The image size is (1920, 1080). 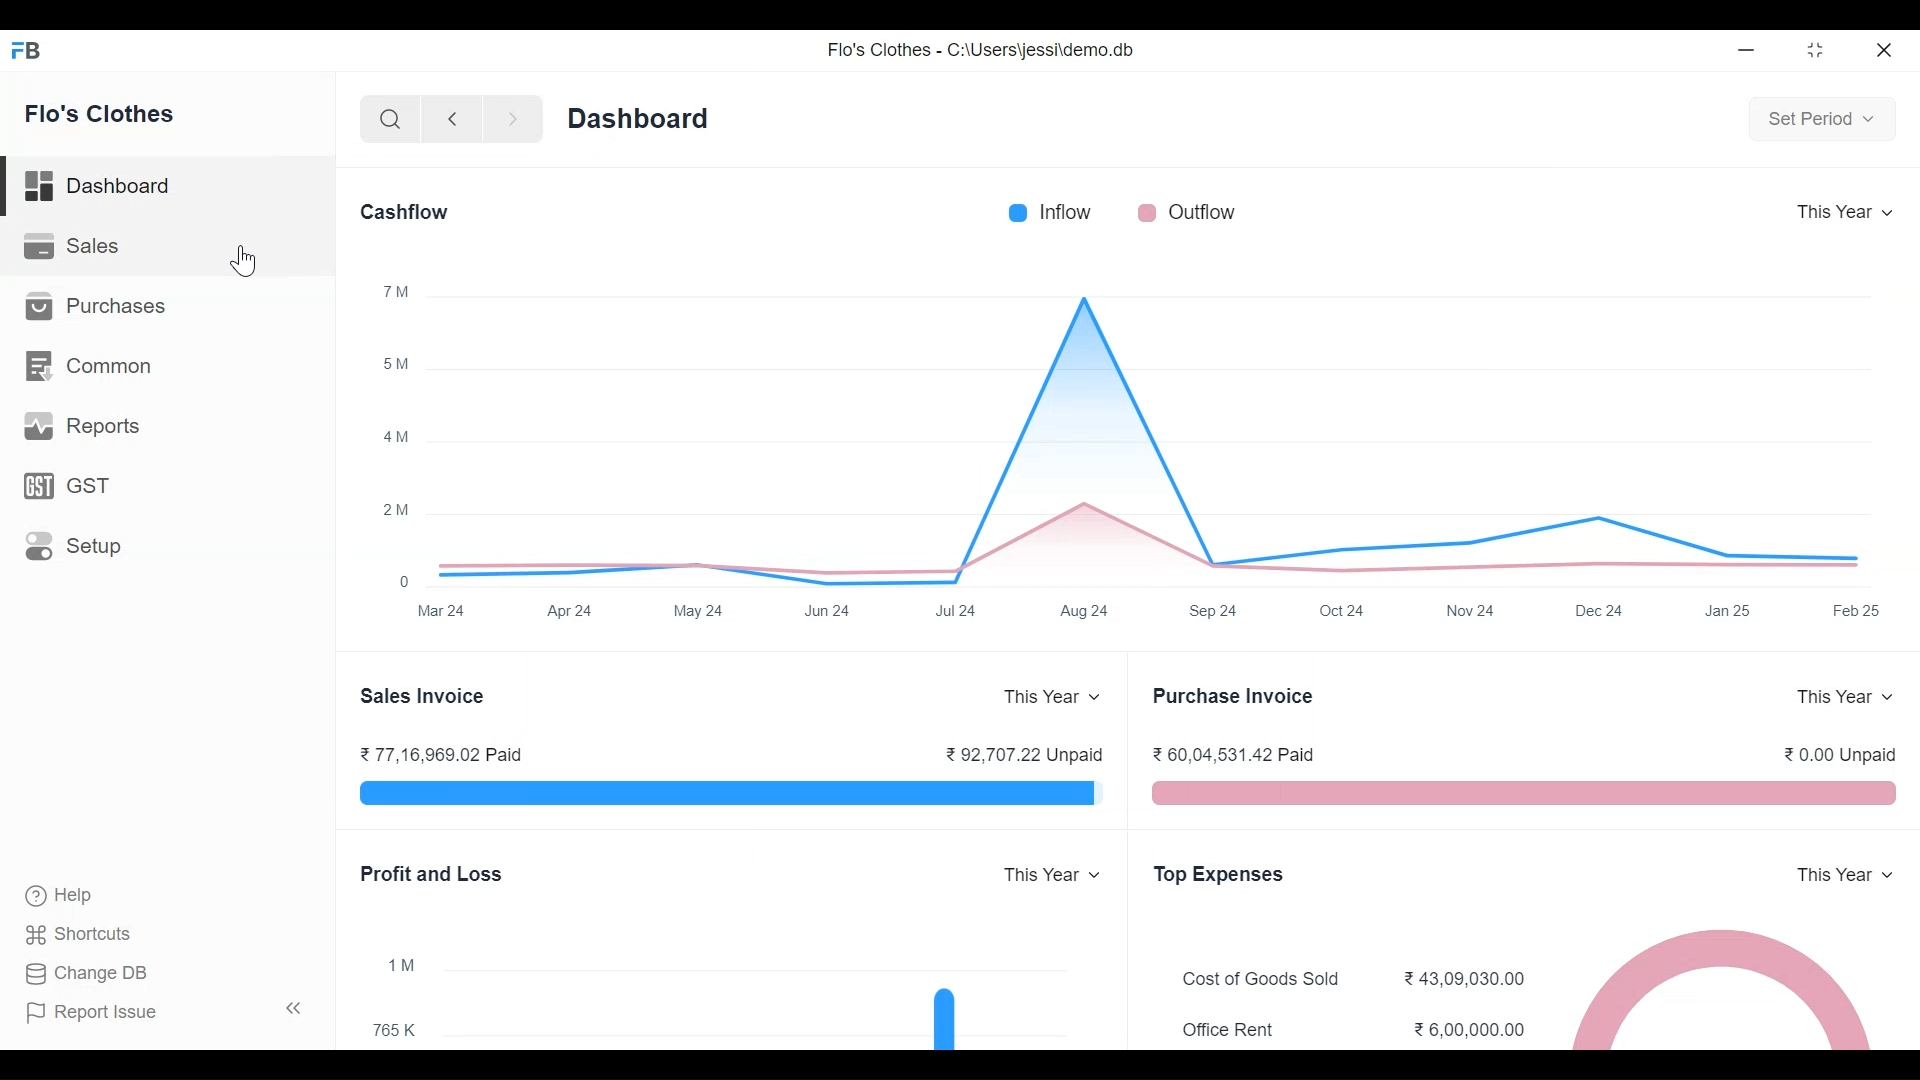 I want to click on 1™, so click(x=403, y=962).